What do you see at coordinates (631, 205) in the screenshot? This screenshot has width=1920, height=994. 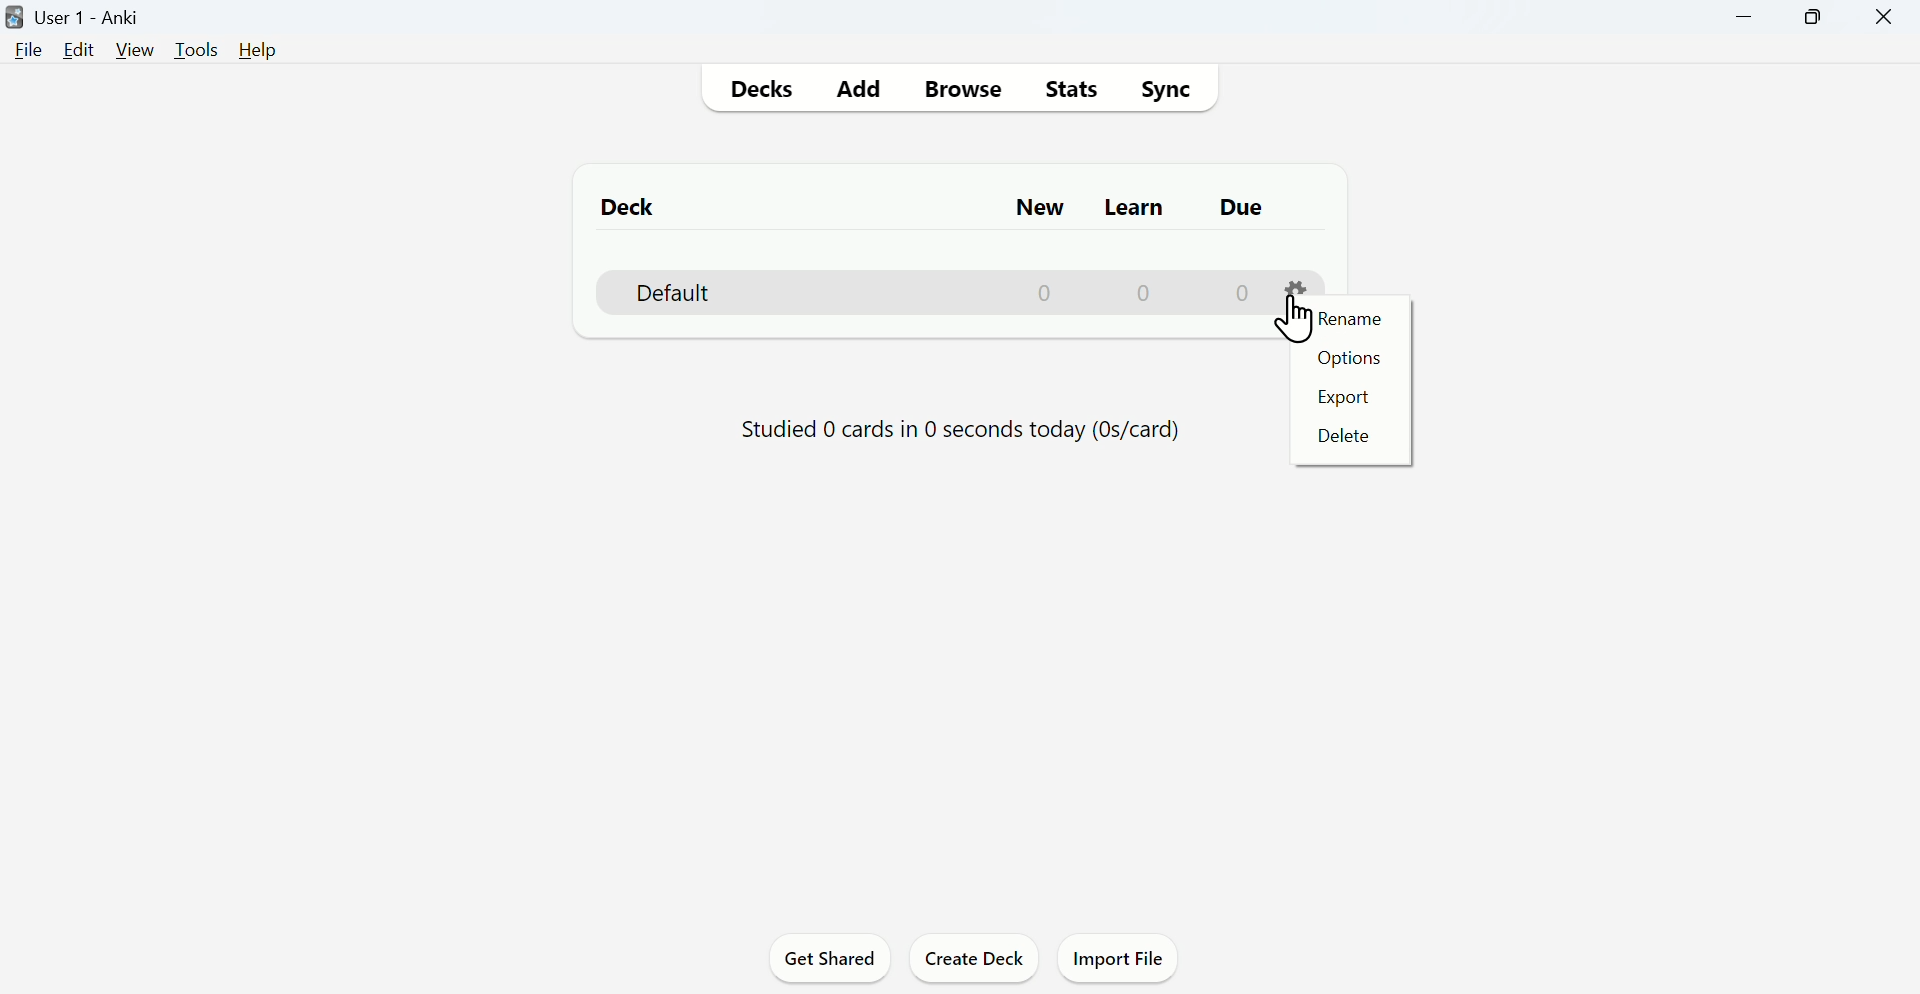 I see `Deck` at bounding box center [631, 205].